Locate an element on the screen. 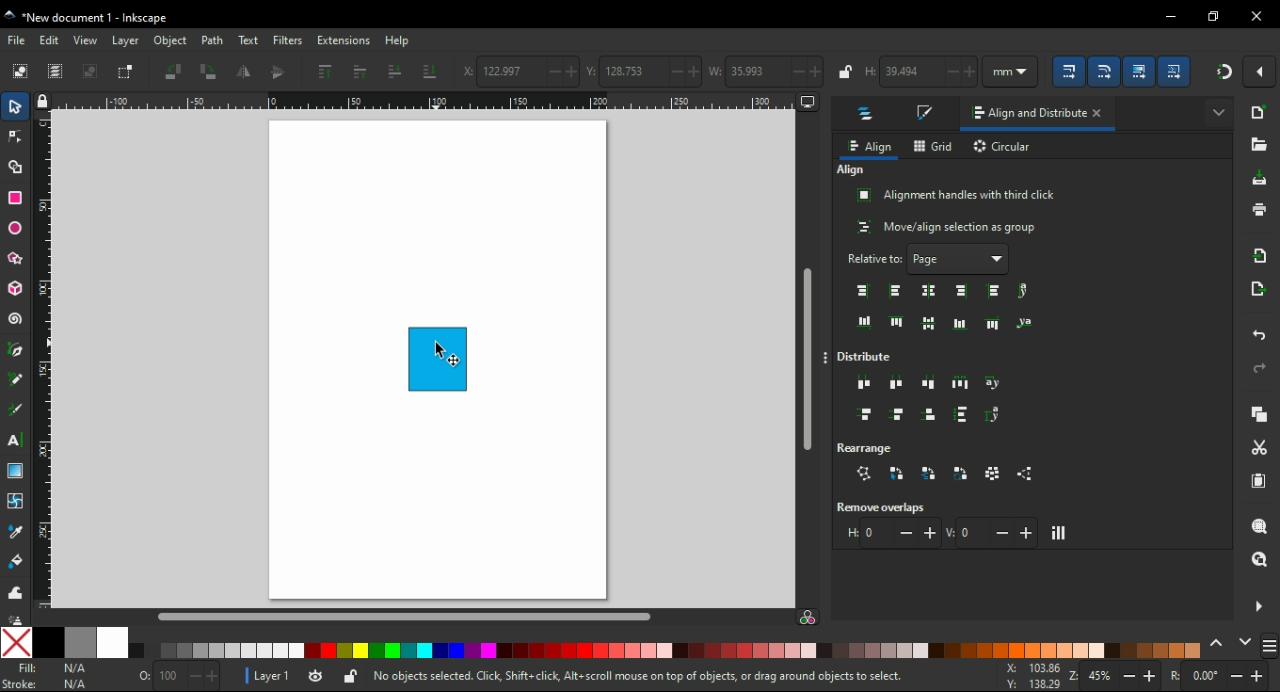 This screenshot has height=692, width=1280. shape is located at coordinates (438, 360).